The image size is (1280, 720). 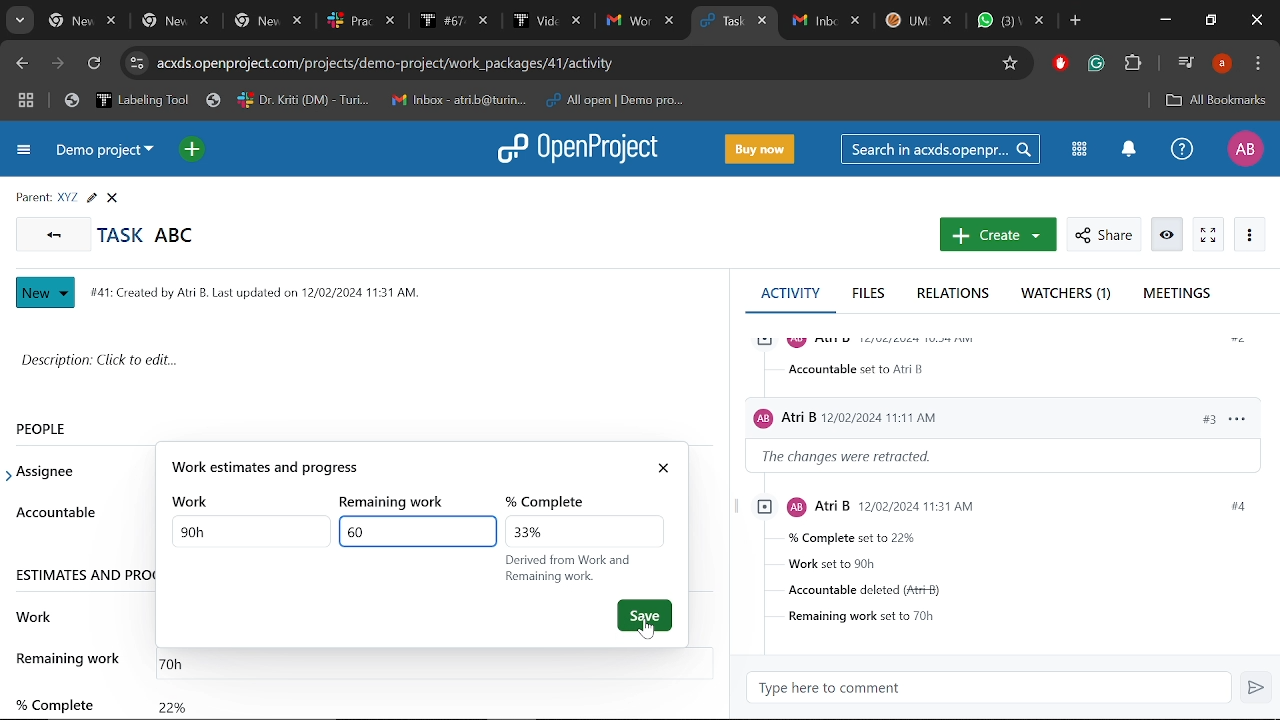 What do you see at coordinates (83, 574) in the screenshot?
I see `estimates and pro` at bounding box center [83, 574].